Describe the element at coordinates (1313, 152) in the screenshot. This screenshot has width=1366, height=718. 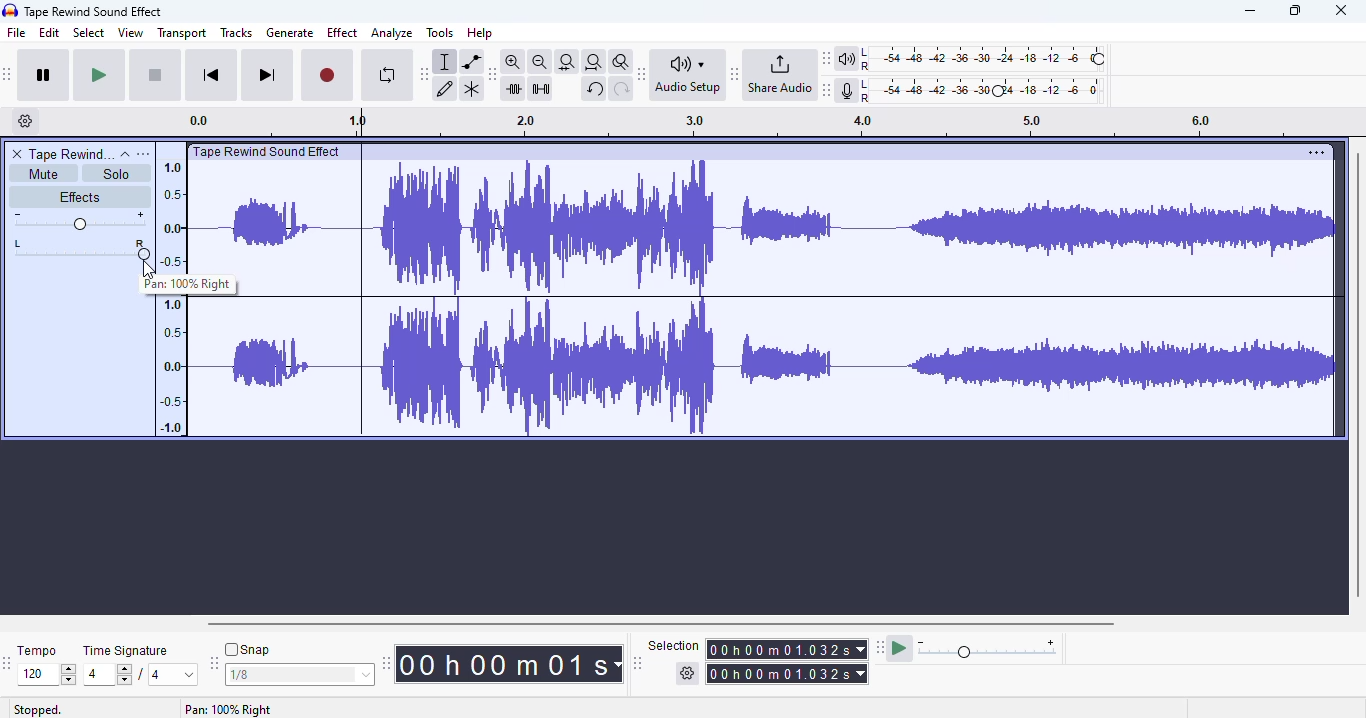
I see `More options` at that location.